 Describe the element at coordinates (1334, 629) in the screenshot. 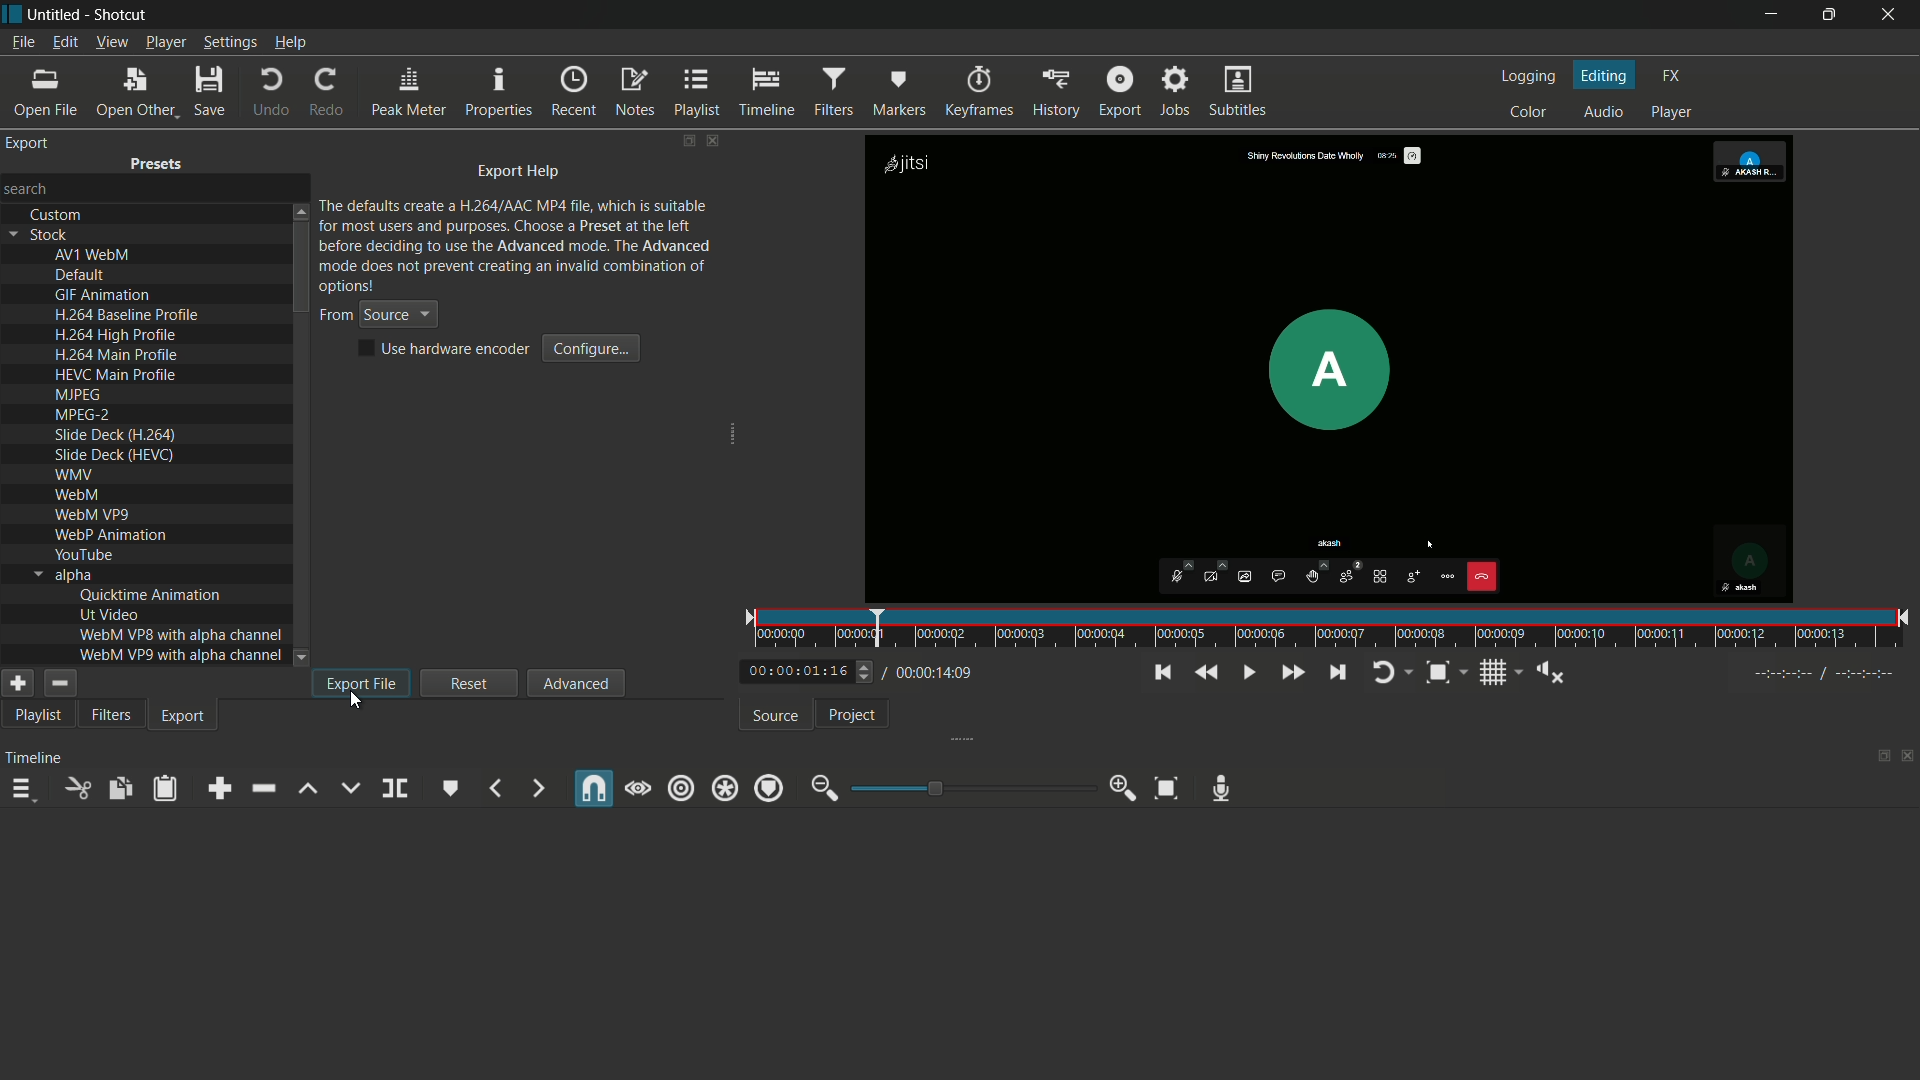

I see `time` at that location.